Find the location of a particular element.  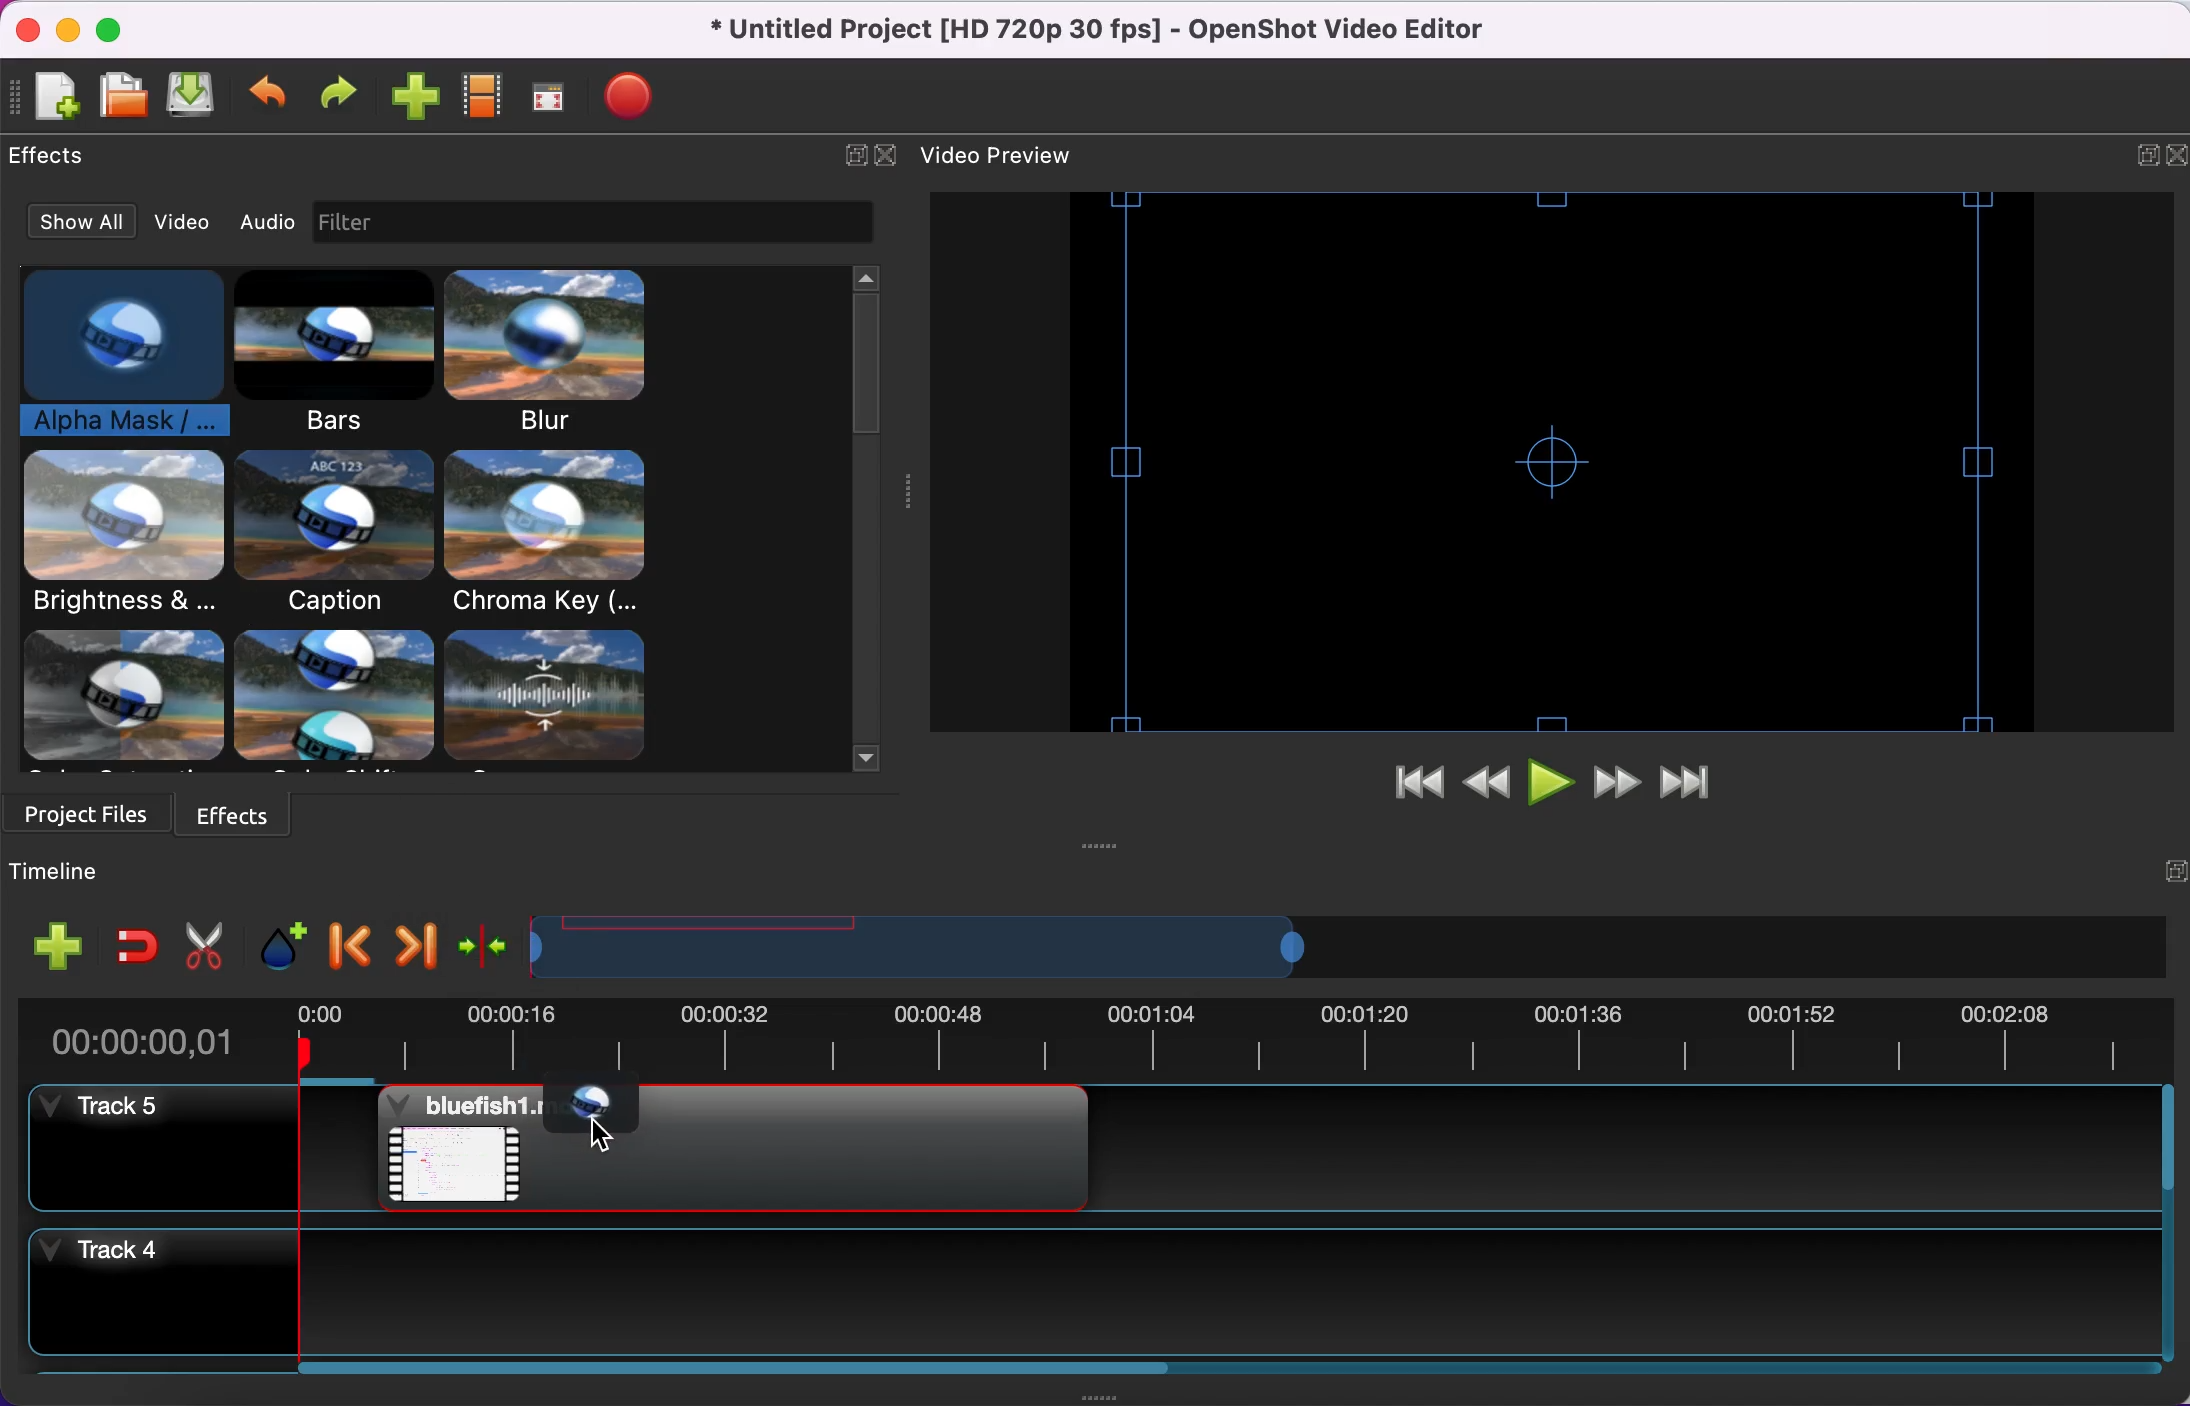

undo is located at coordinates (270, 101).